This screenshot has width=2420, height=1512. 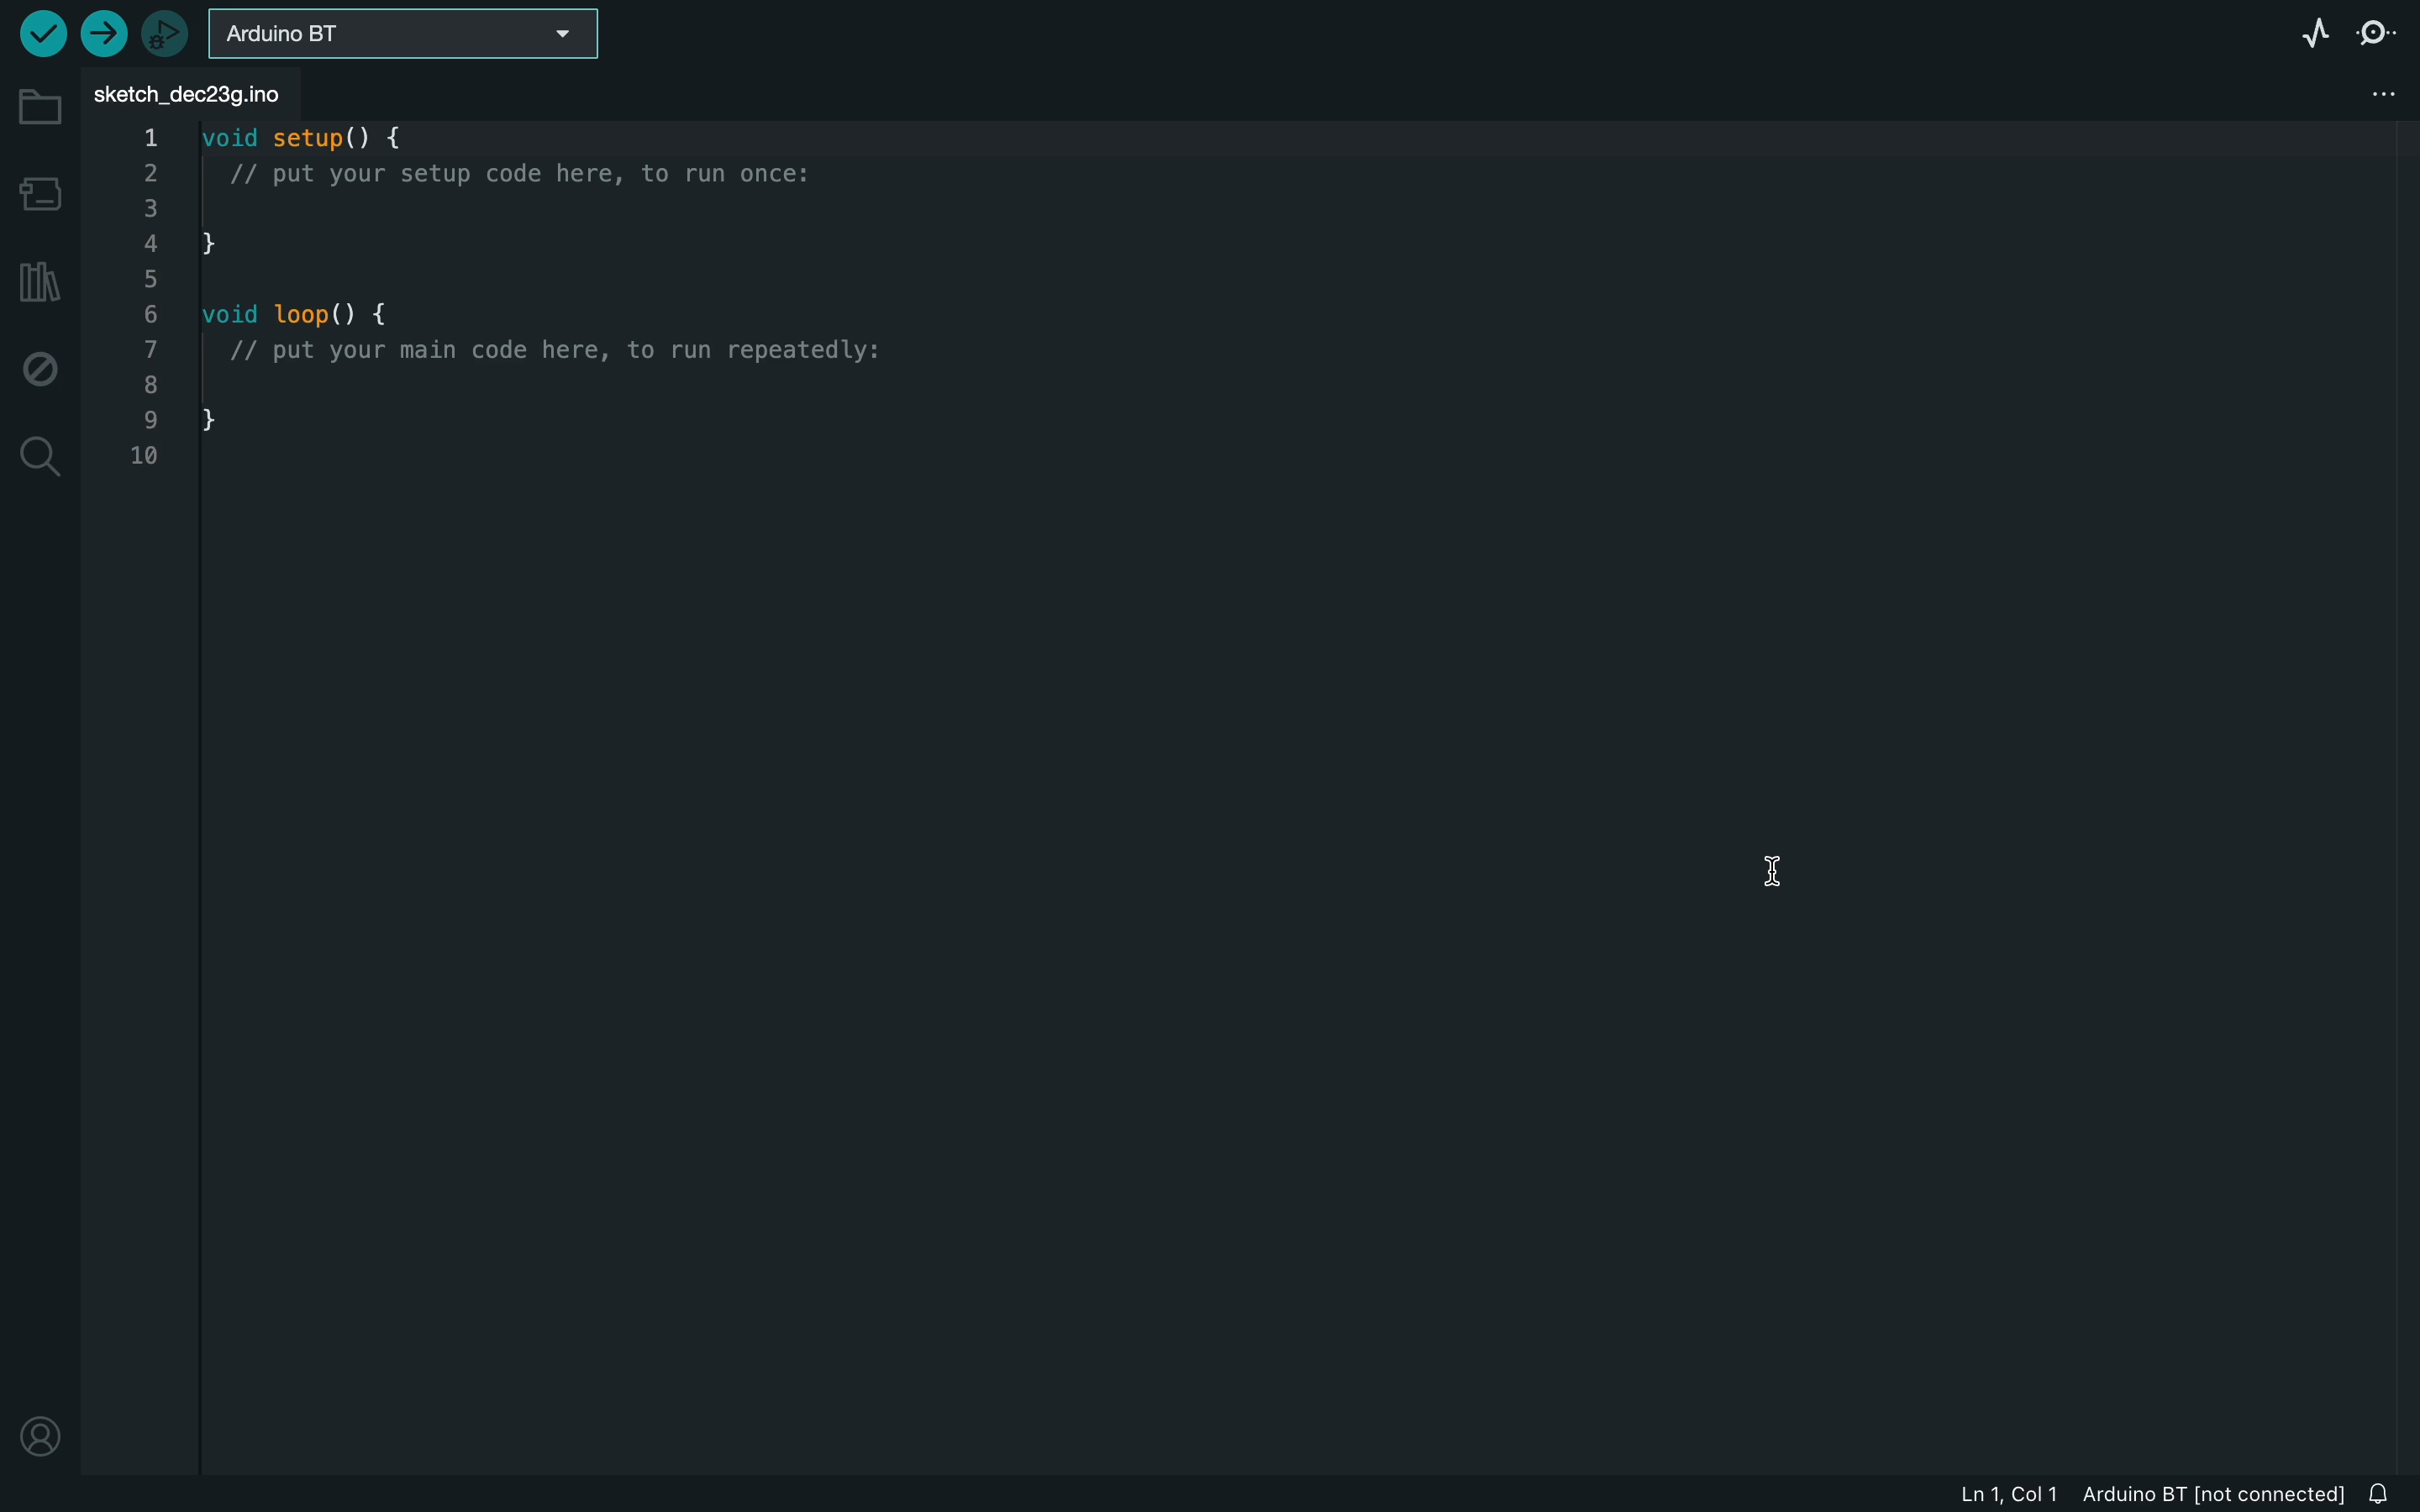 I want to click on profile, so click(x=44, y=1428).